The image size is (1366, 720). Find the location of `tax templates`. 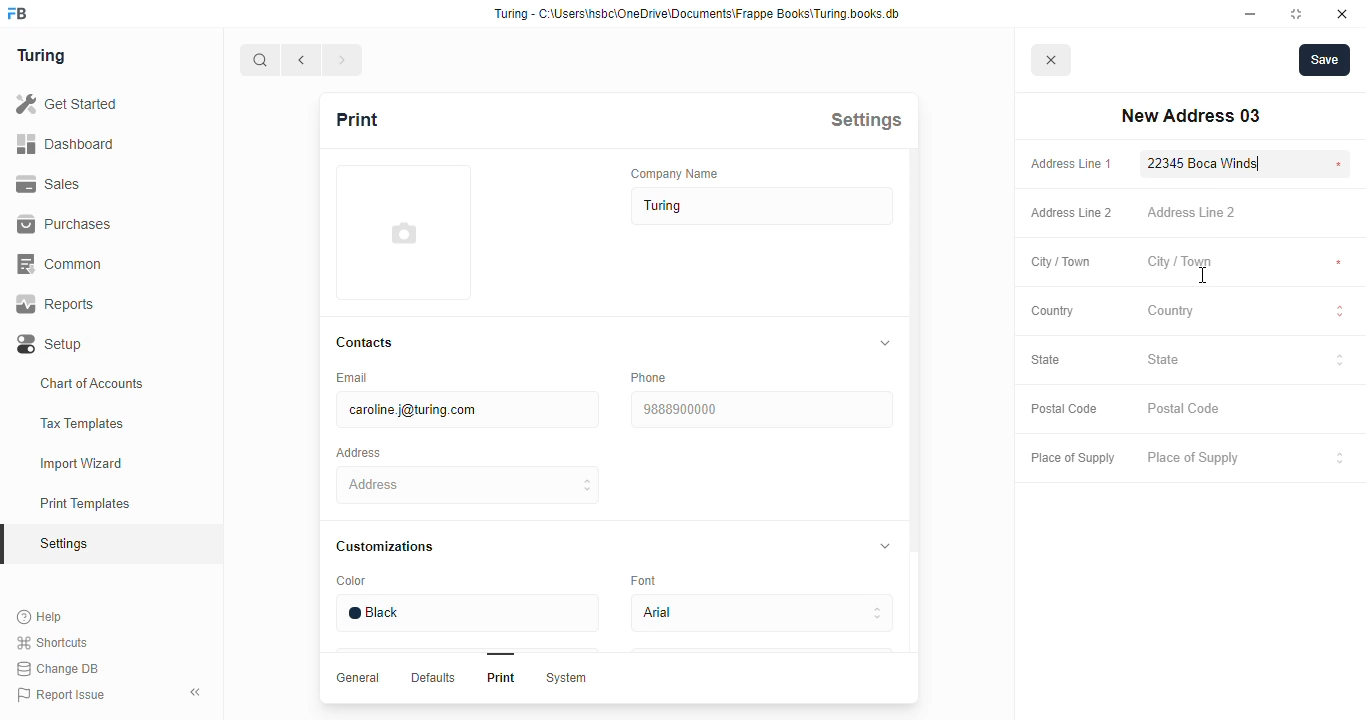

tax templates is located at coordinates (81, 423).